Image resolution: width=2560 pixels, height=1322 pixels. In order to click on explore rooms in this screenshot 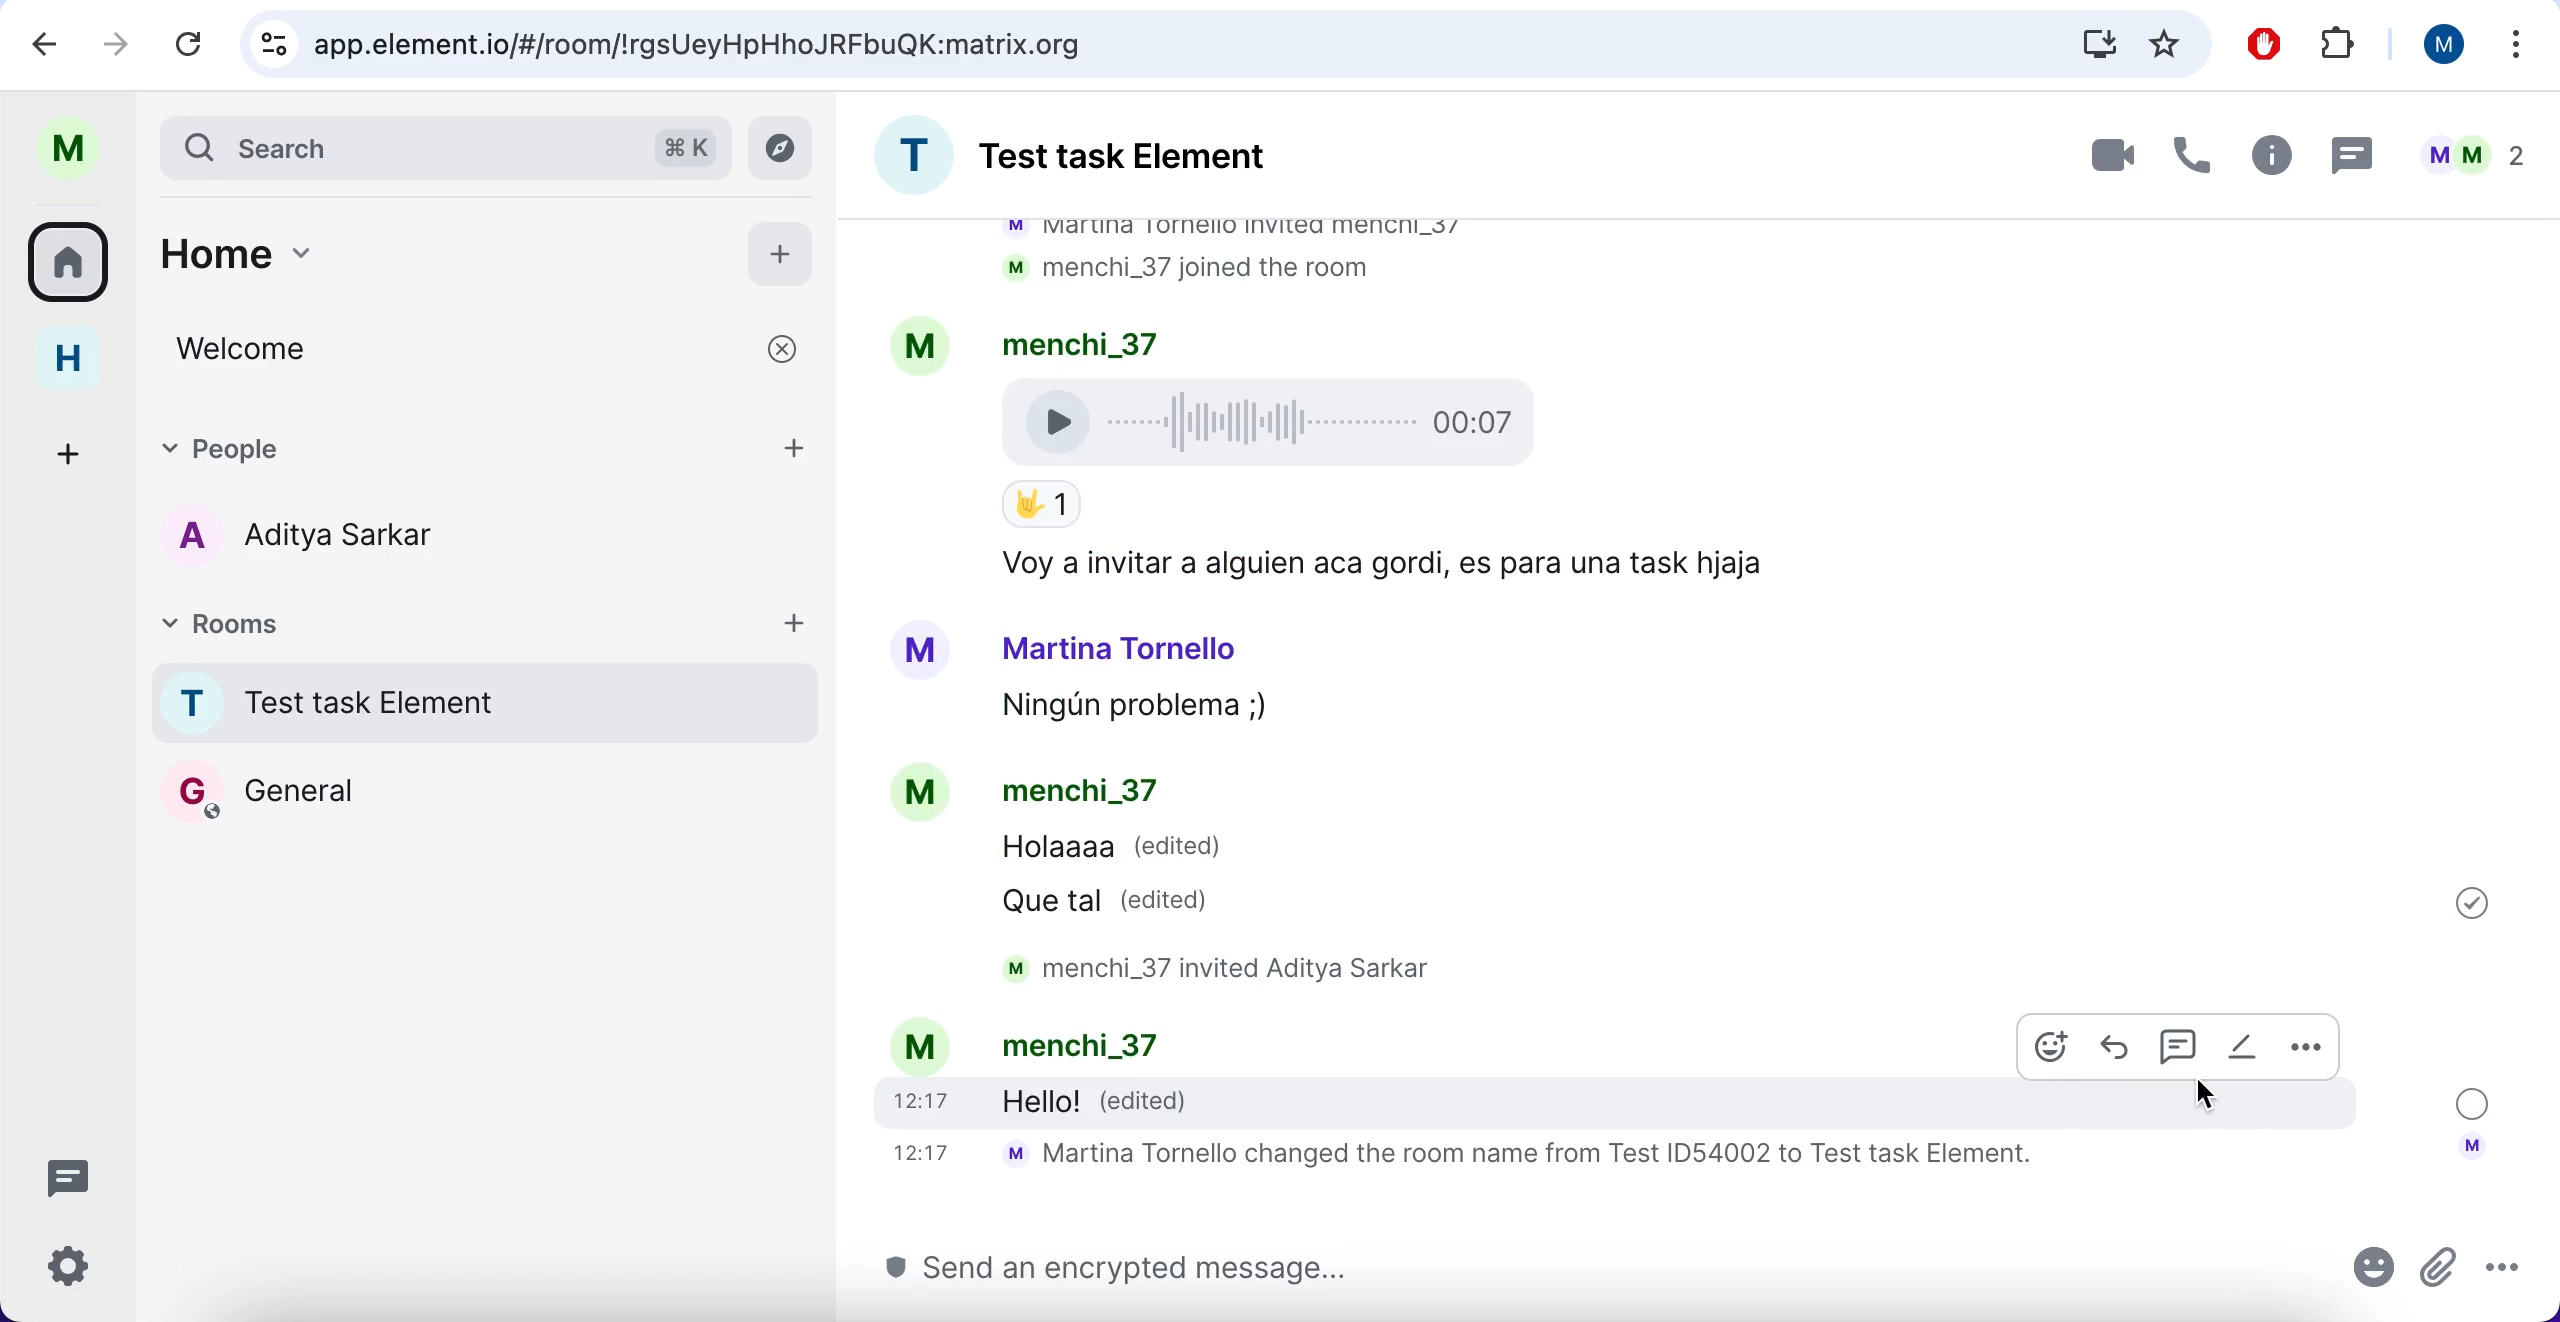, I will do `click(786, 147)`.